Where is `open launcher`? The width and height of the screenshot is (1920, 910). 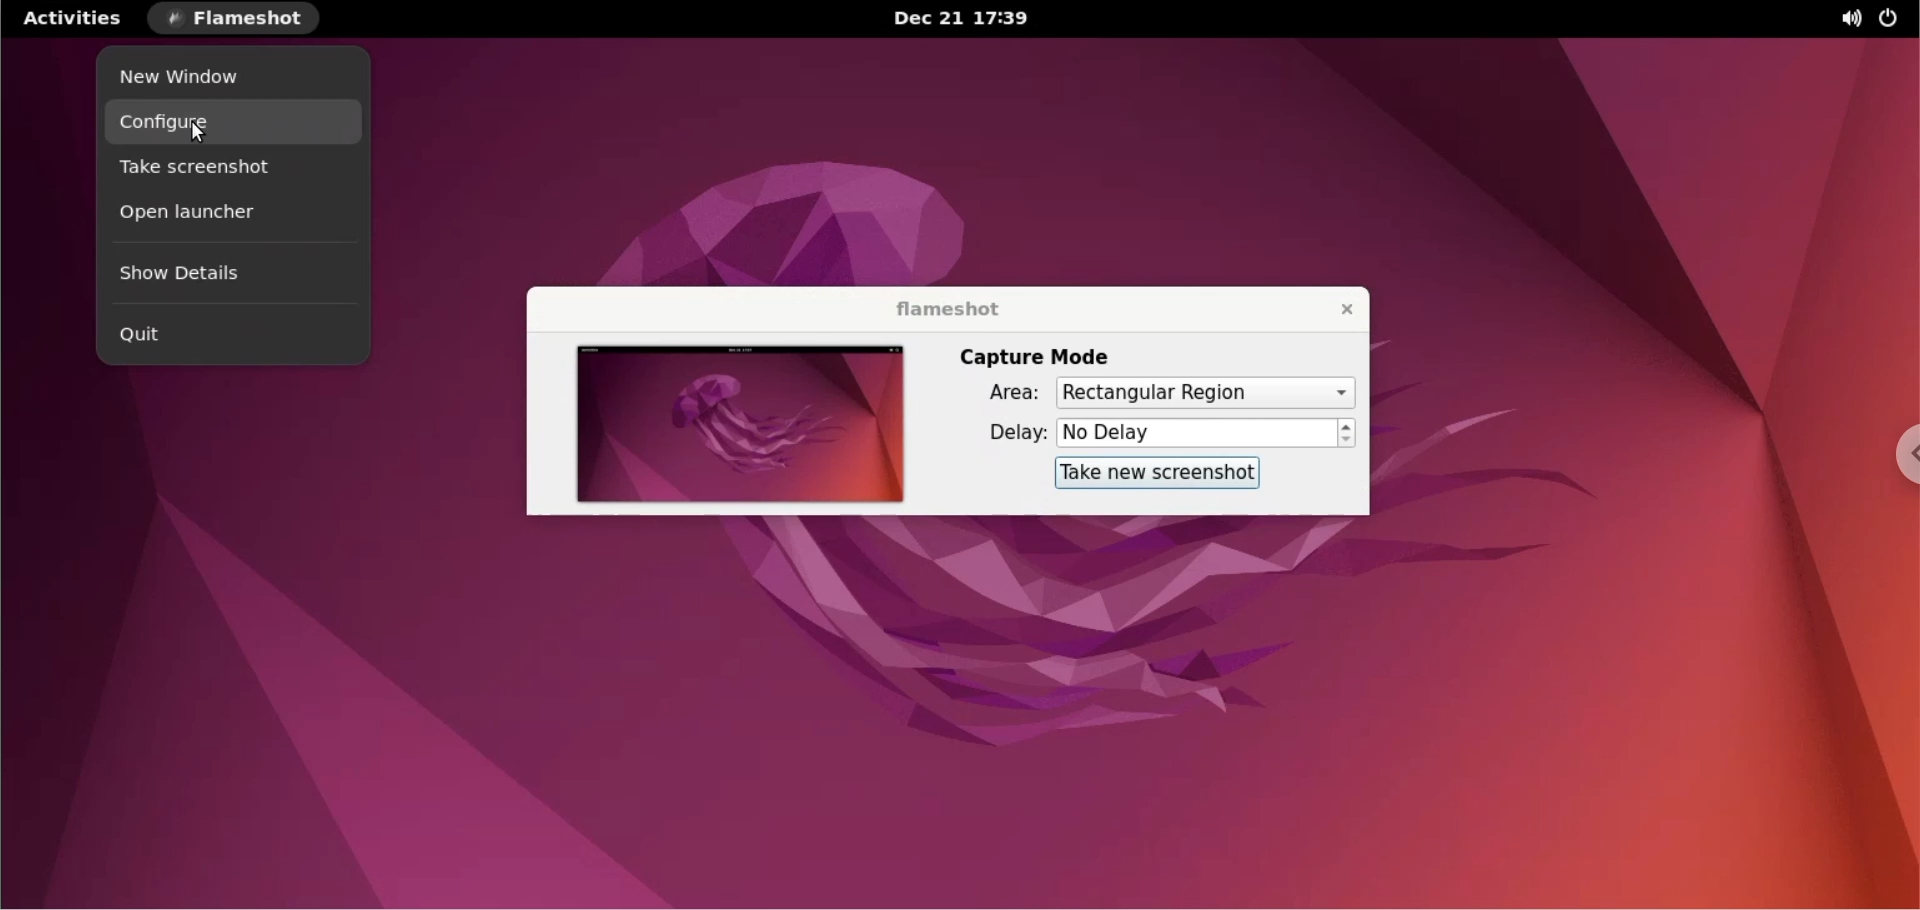 open launcher is located at coordinates (231, 214).